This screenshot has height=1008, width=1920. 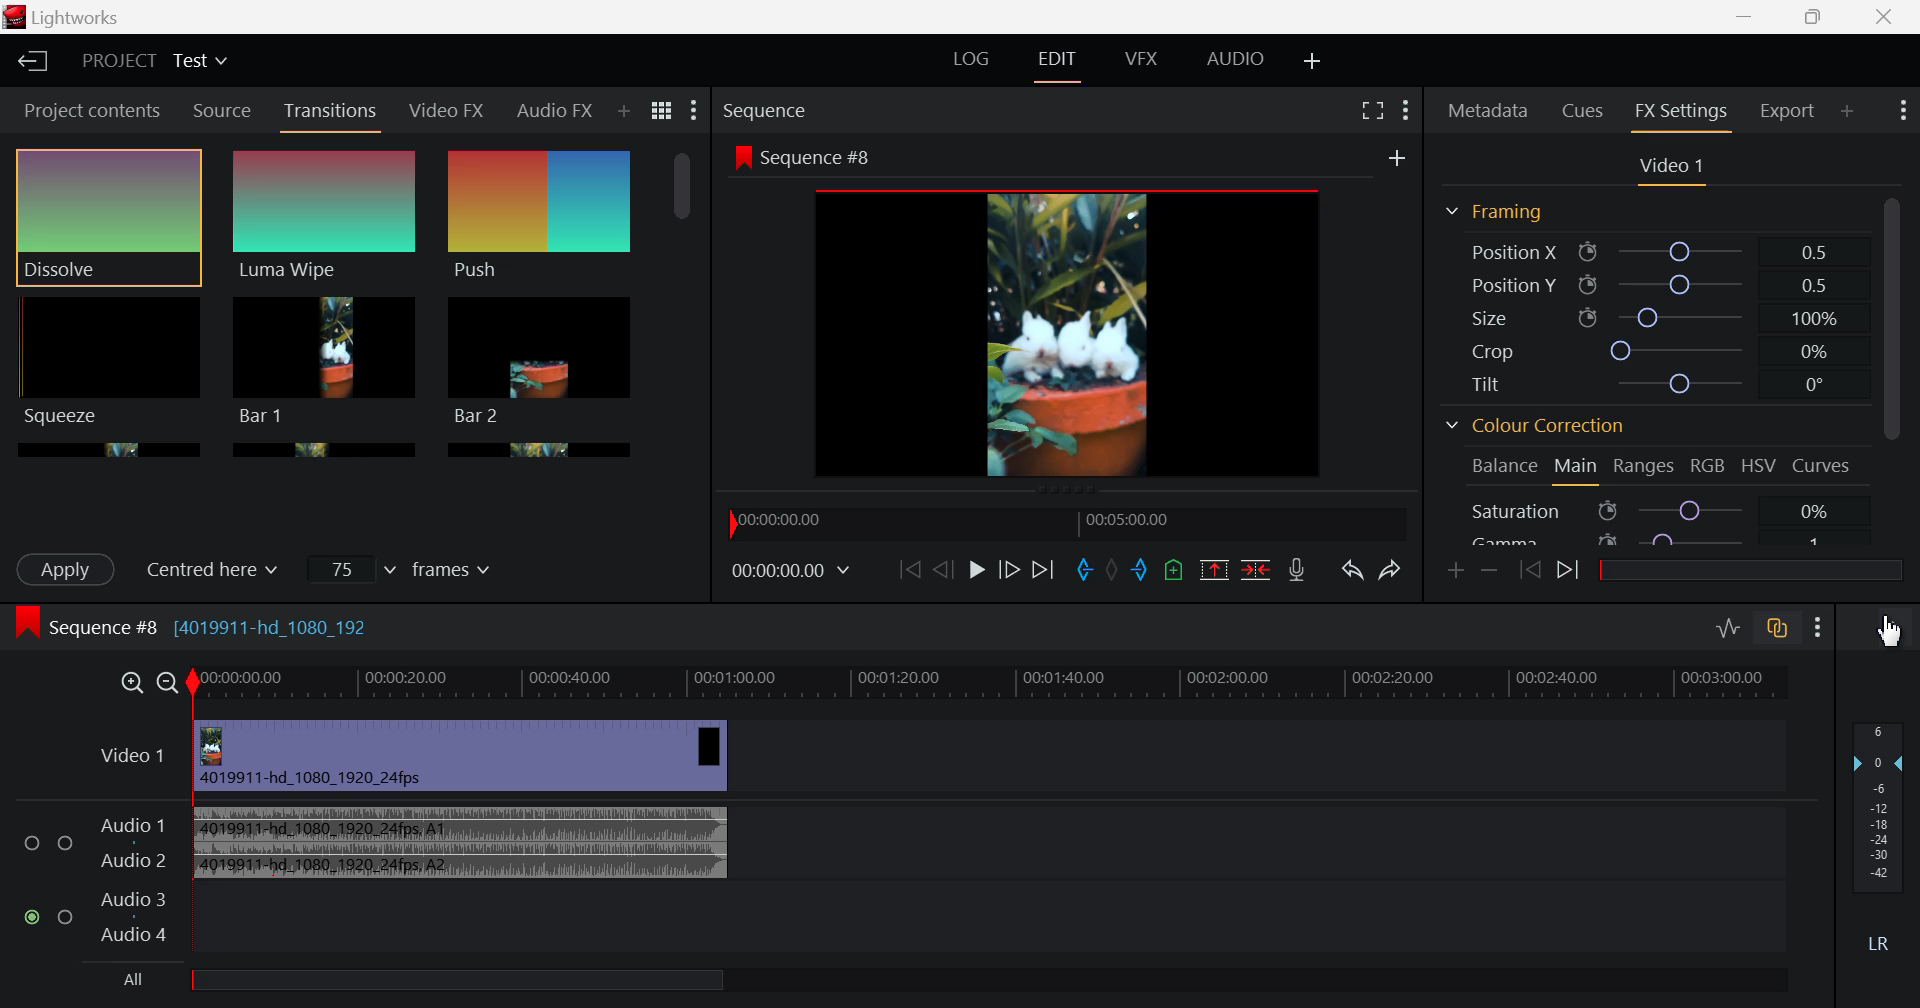 I want to click on Dissolve, so click(x=108, y=218).